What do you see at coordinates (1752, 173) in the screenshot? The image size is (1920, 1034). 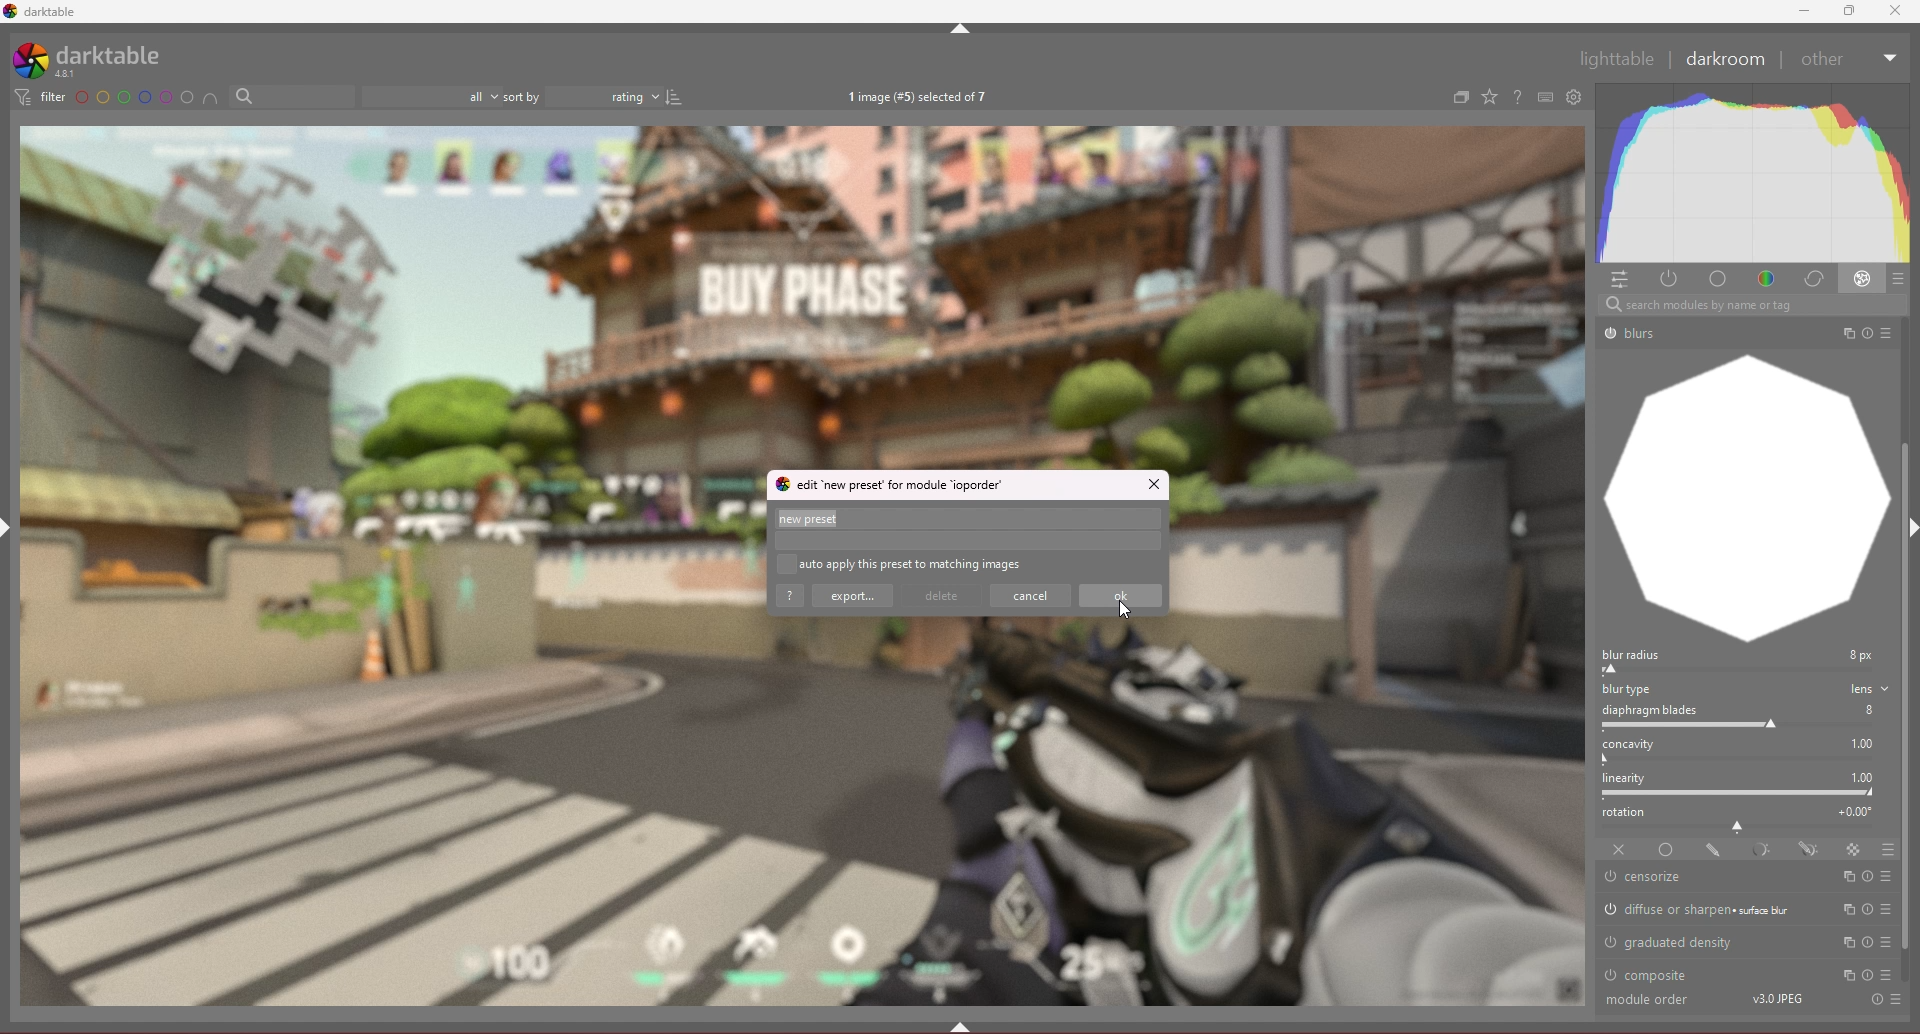 I see `heat graph` at bounding box center [1752, 173].